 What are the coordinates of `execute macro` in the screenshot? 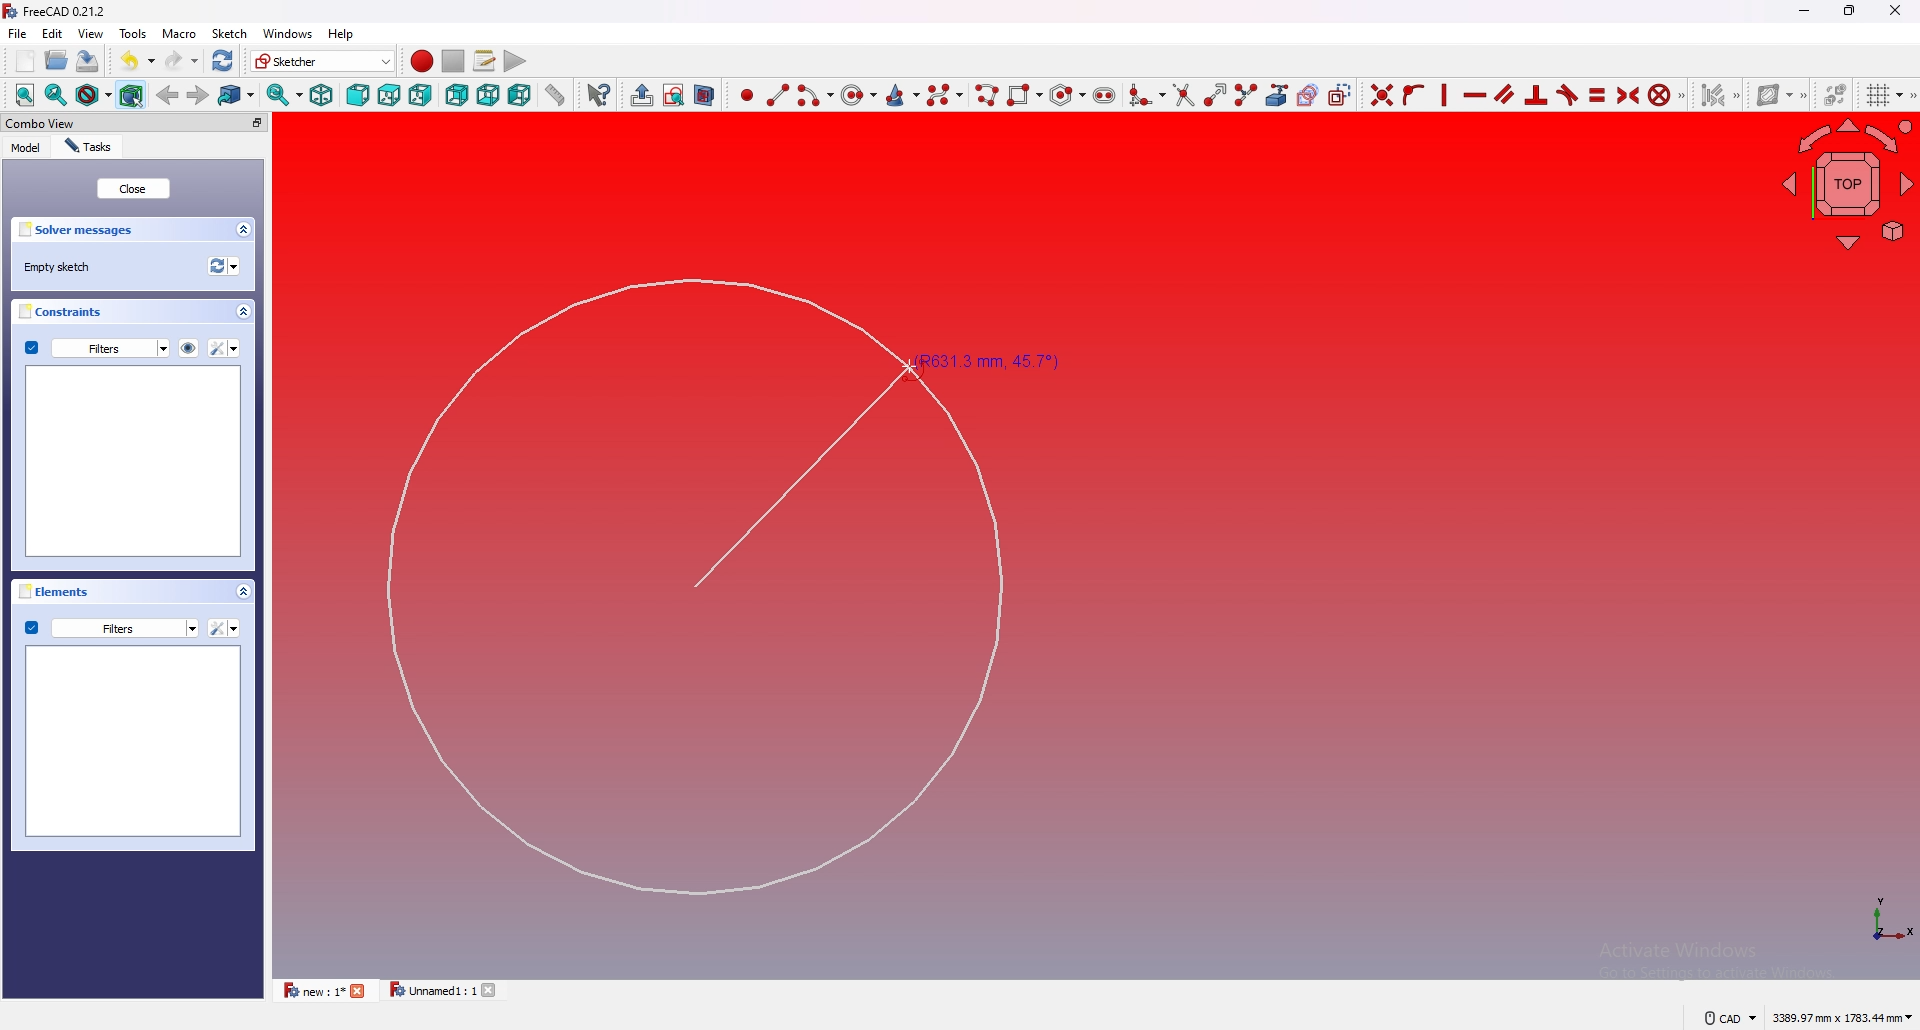 It's located at (515, 61).